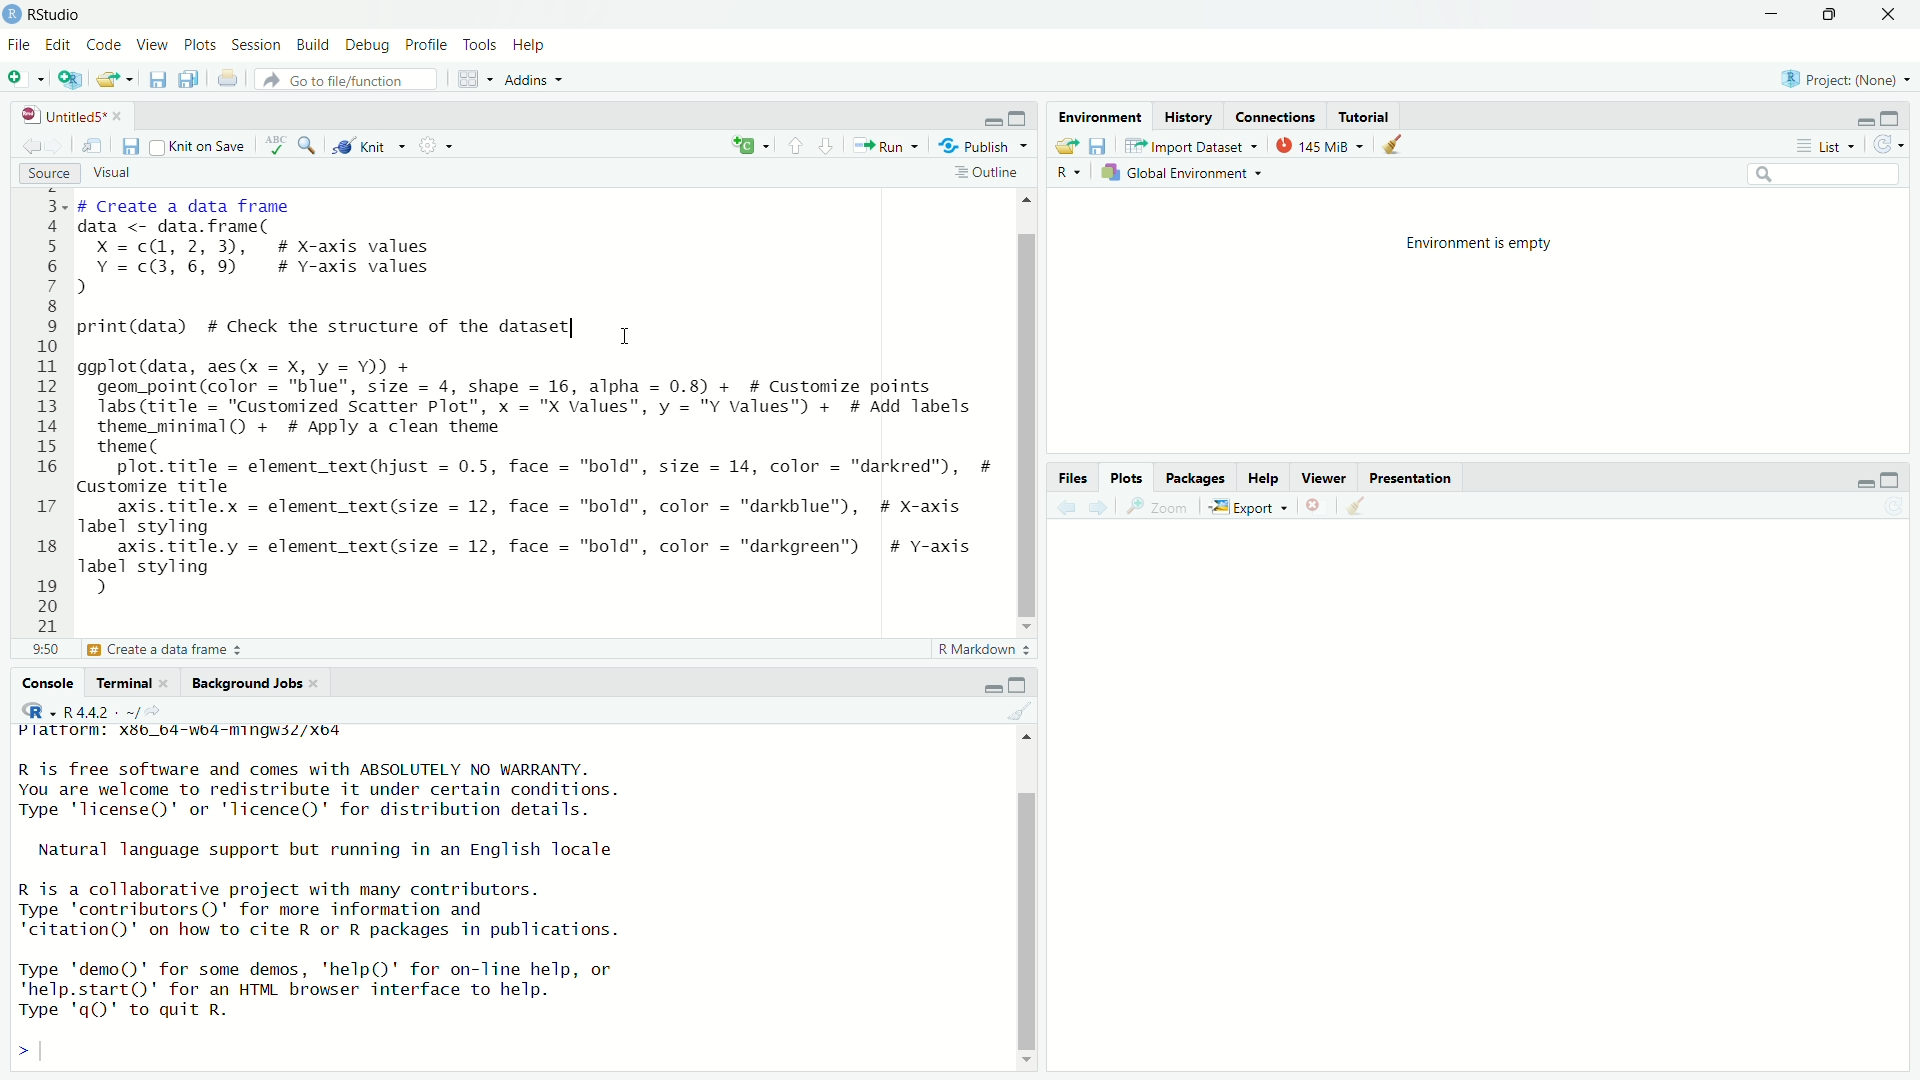 This screenshot has width=1920, height=1080. What do you see at coordinates (1185, 172) in the screenshot?
I see `Global Environment` at bounding box center [1185, 172].